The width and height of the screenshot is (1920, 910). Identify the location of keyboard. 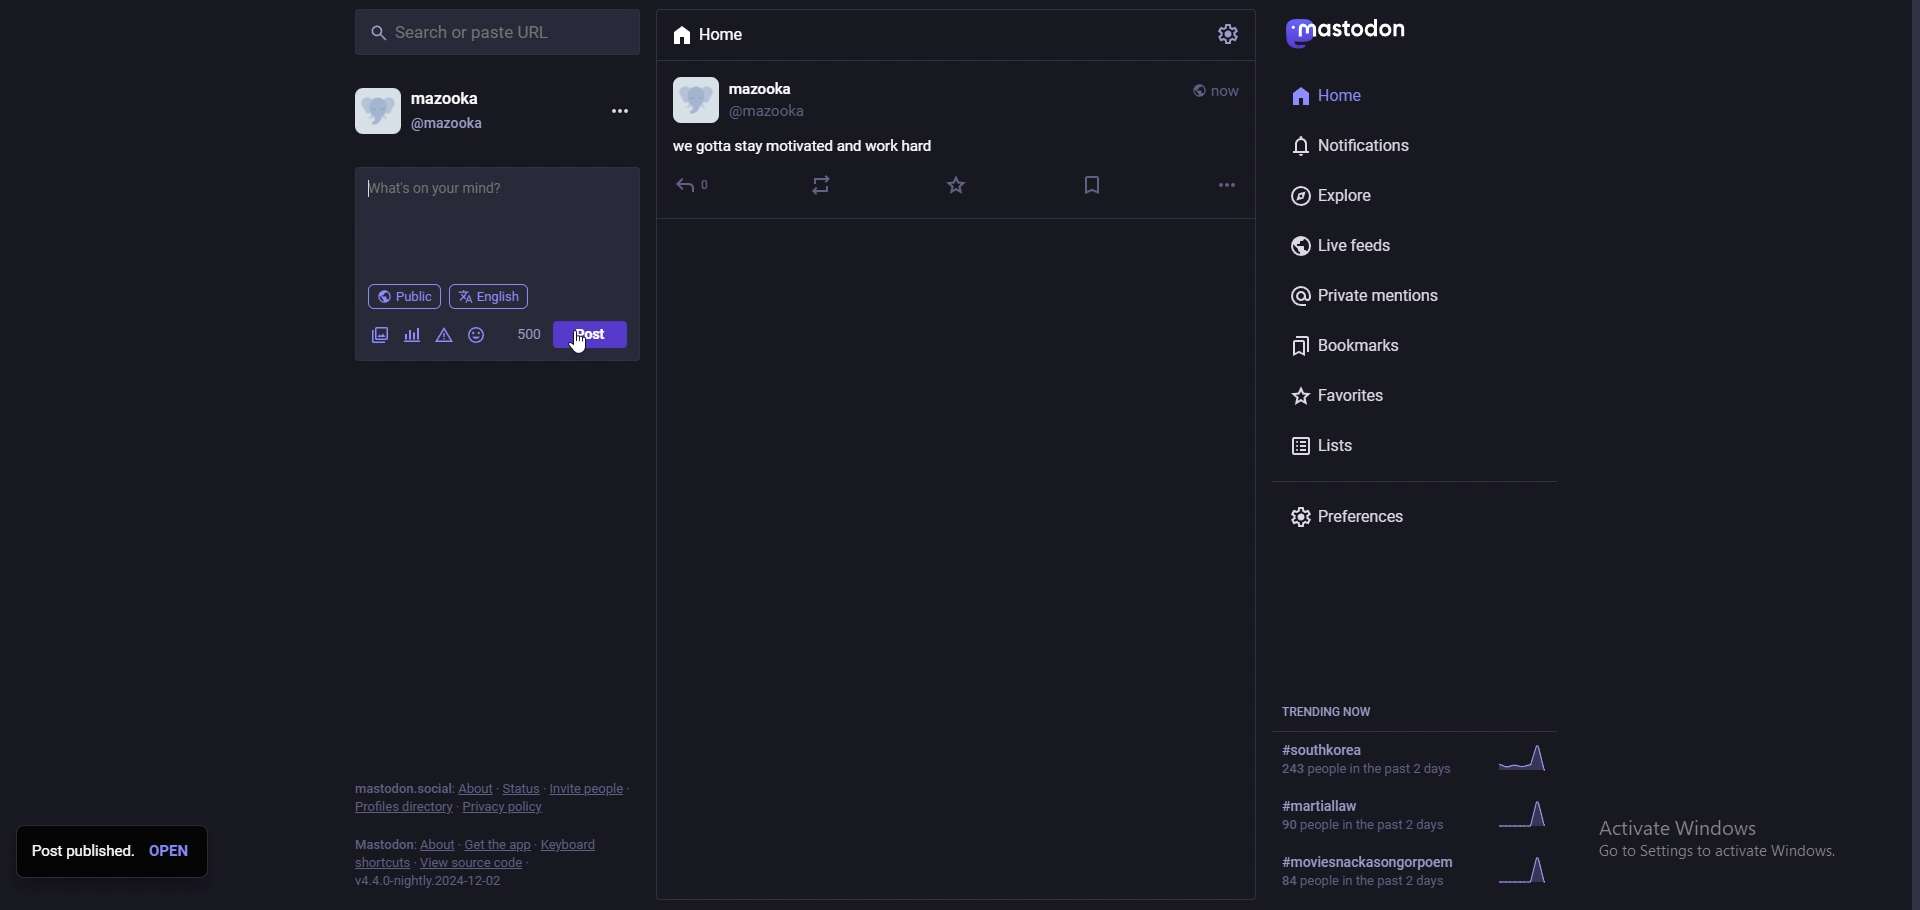
(567, 845).